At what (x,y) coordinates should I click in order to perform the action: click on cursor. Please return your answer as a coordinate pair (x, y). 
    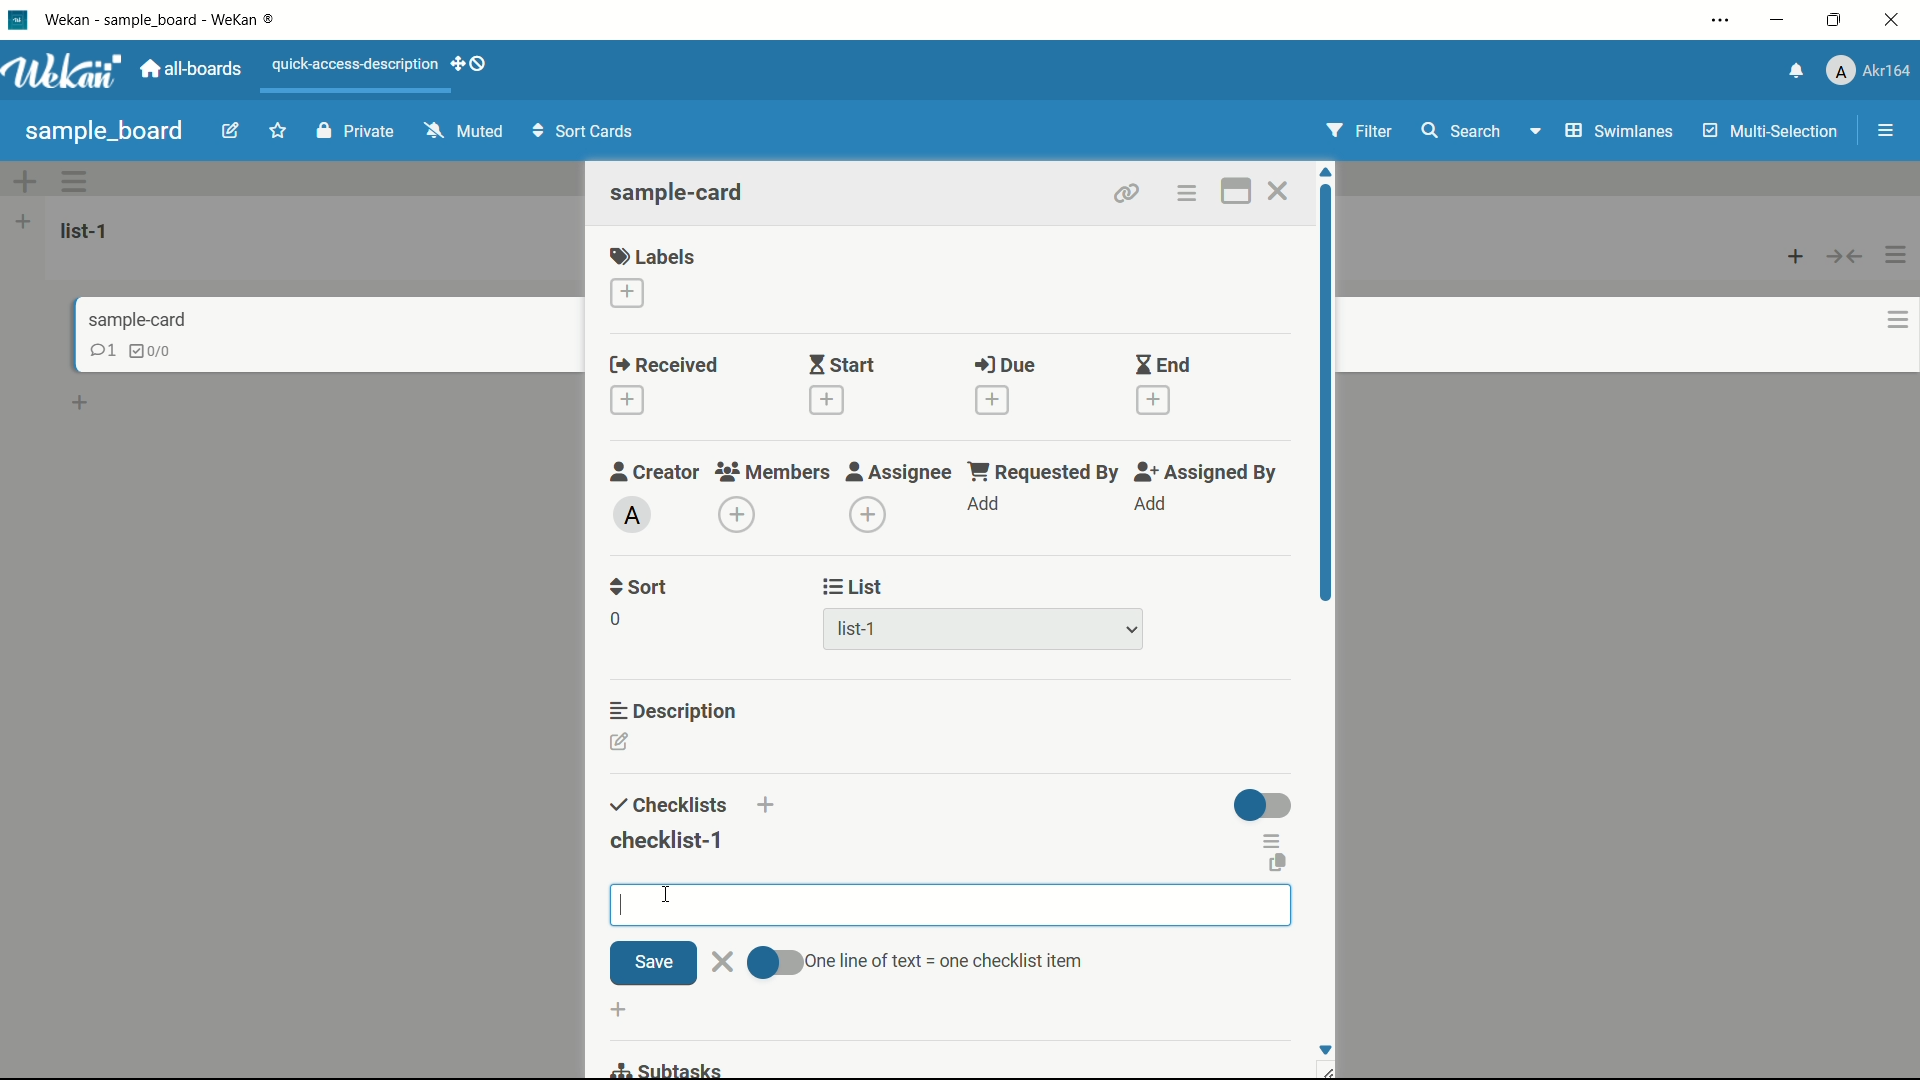
    Looking at the image, I should click on (946, 904).